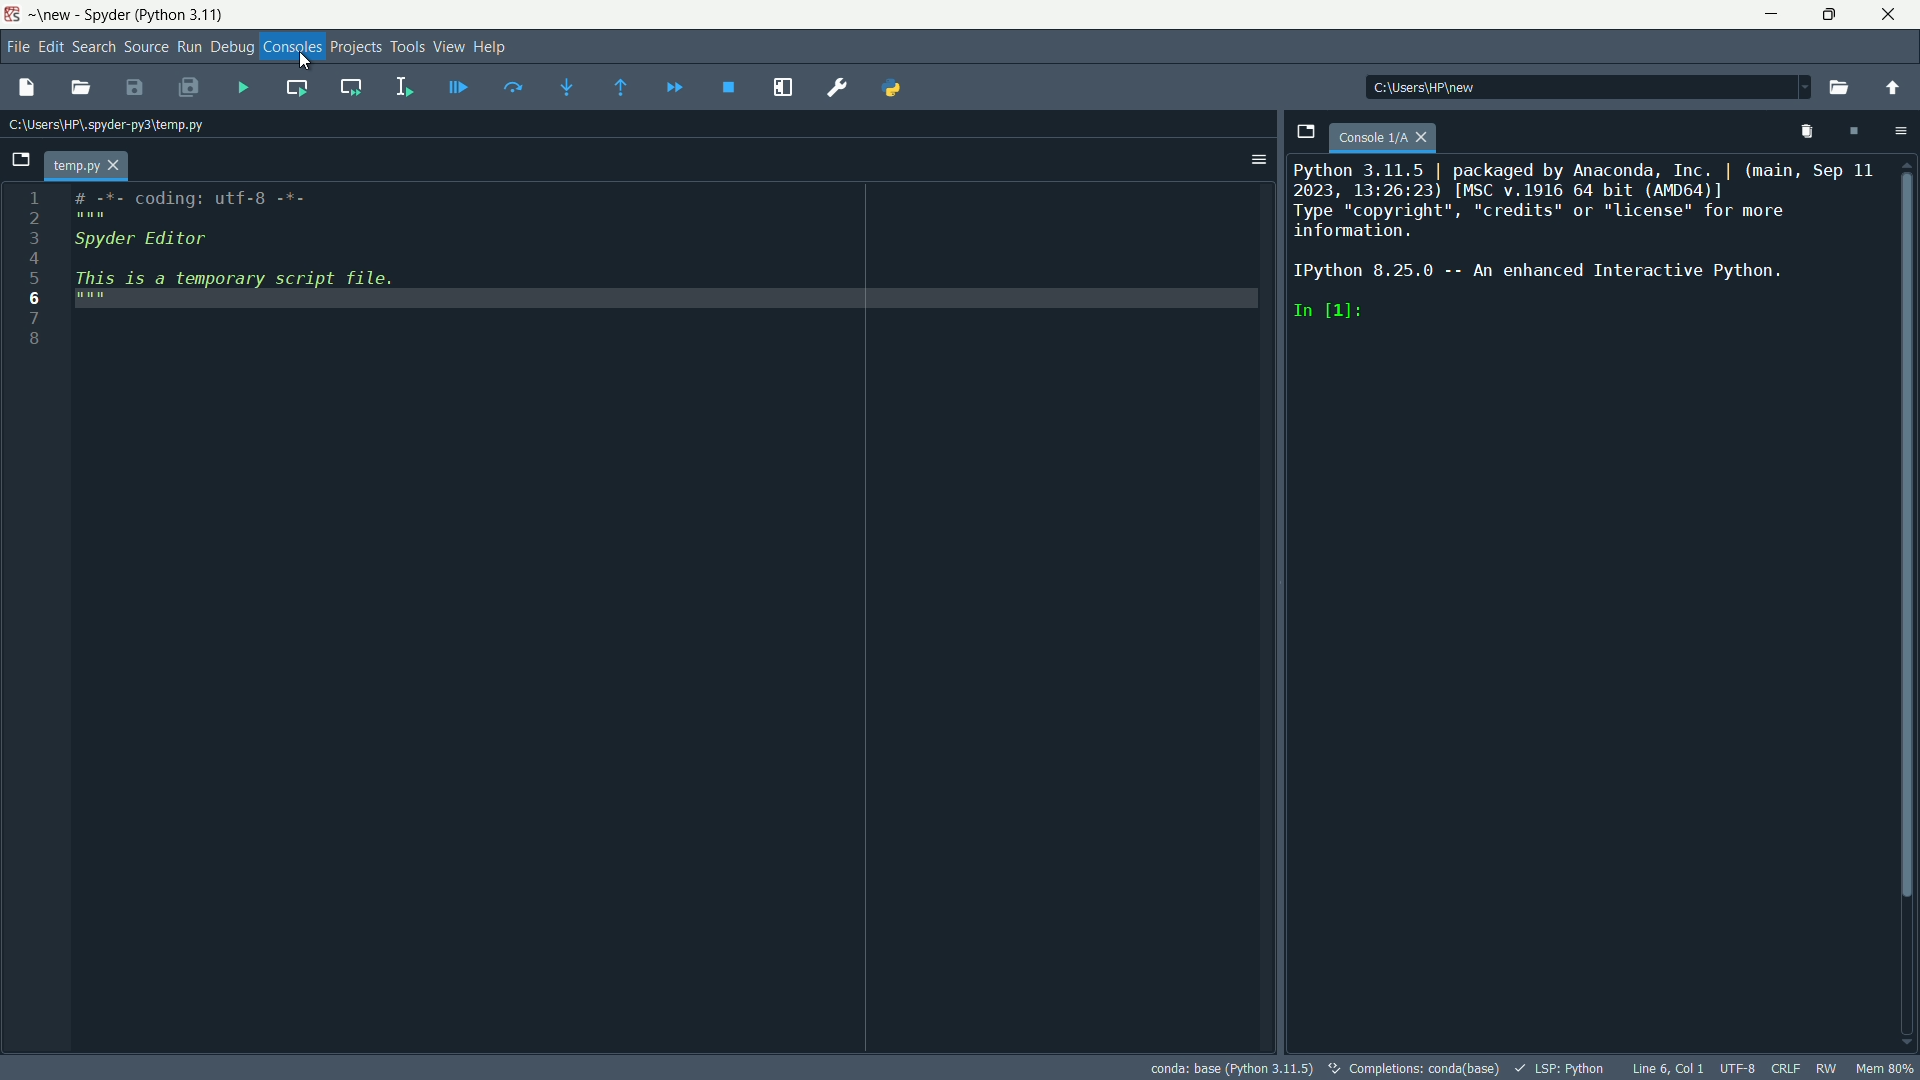  What do you see at coordinates (232, 48) in the screenshot?
I see `debug menu` at bounding box center [232, 48].